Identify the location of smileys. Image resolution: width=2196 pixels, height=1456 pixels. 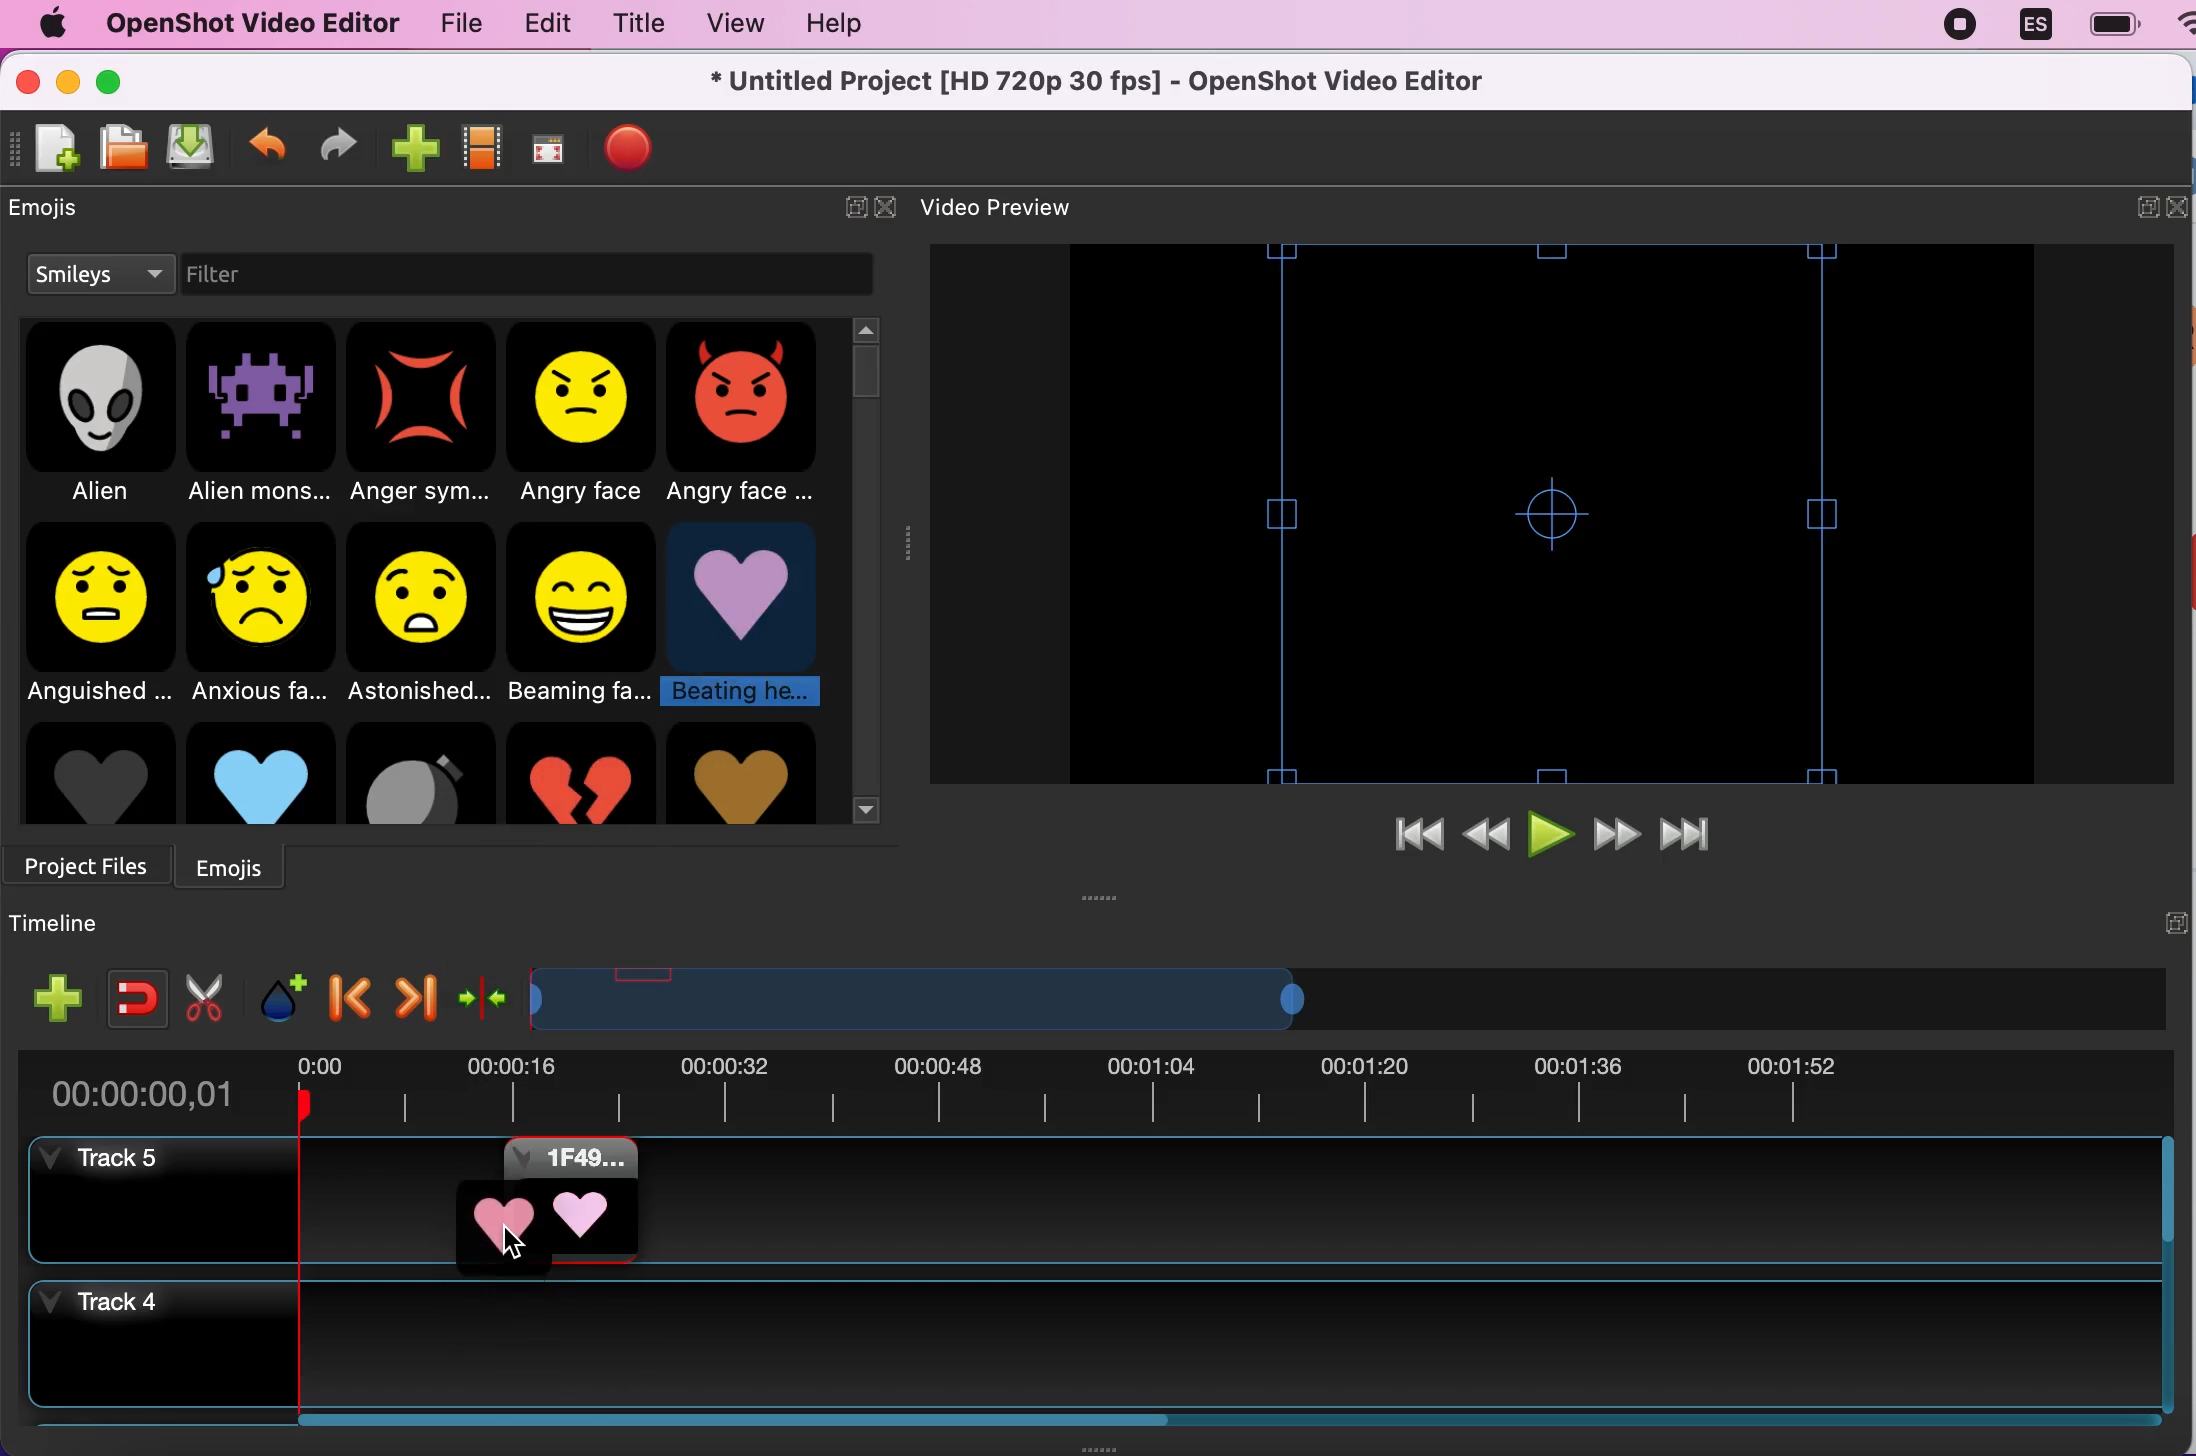
(99, 276).